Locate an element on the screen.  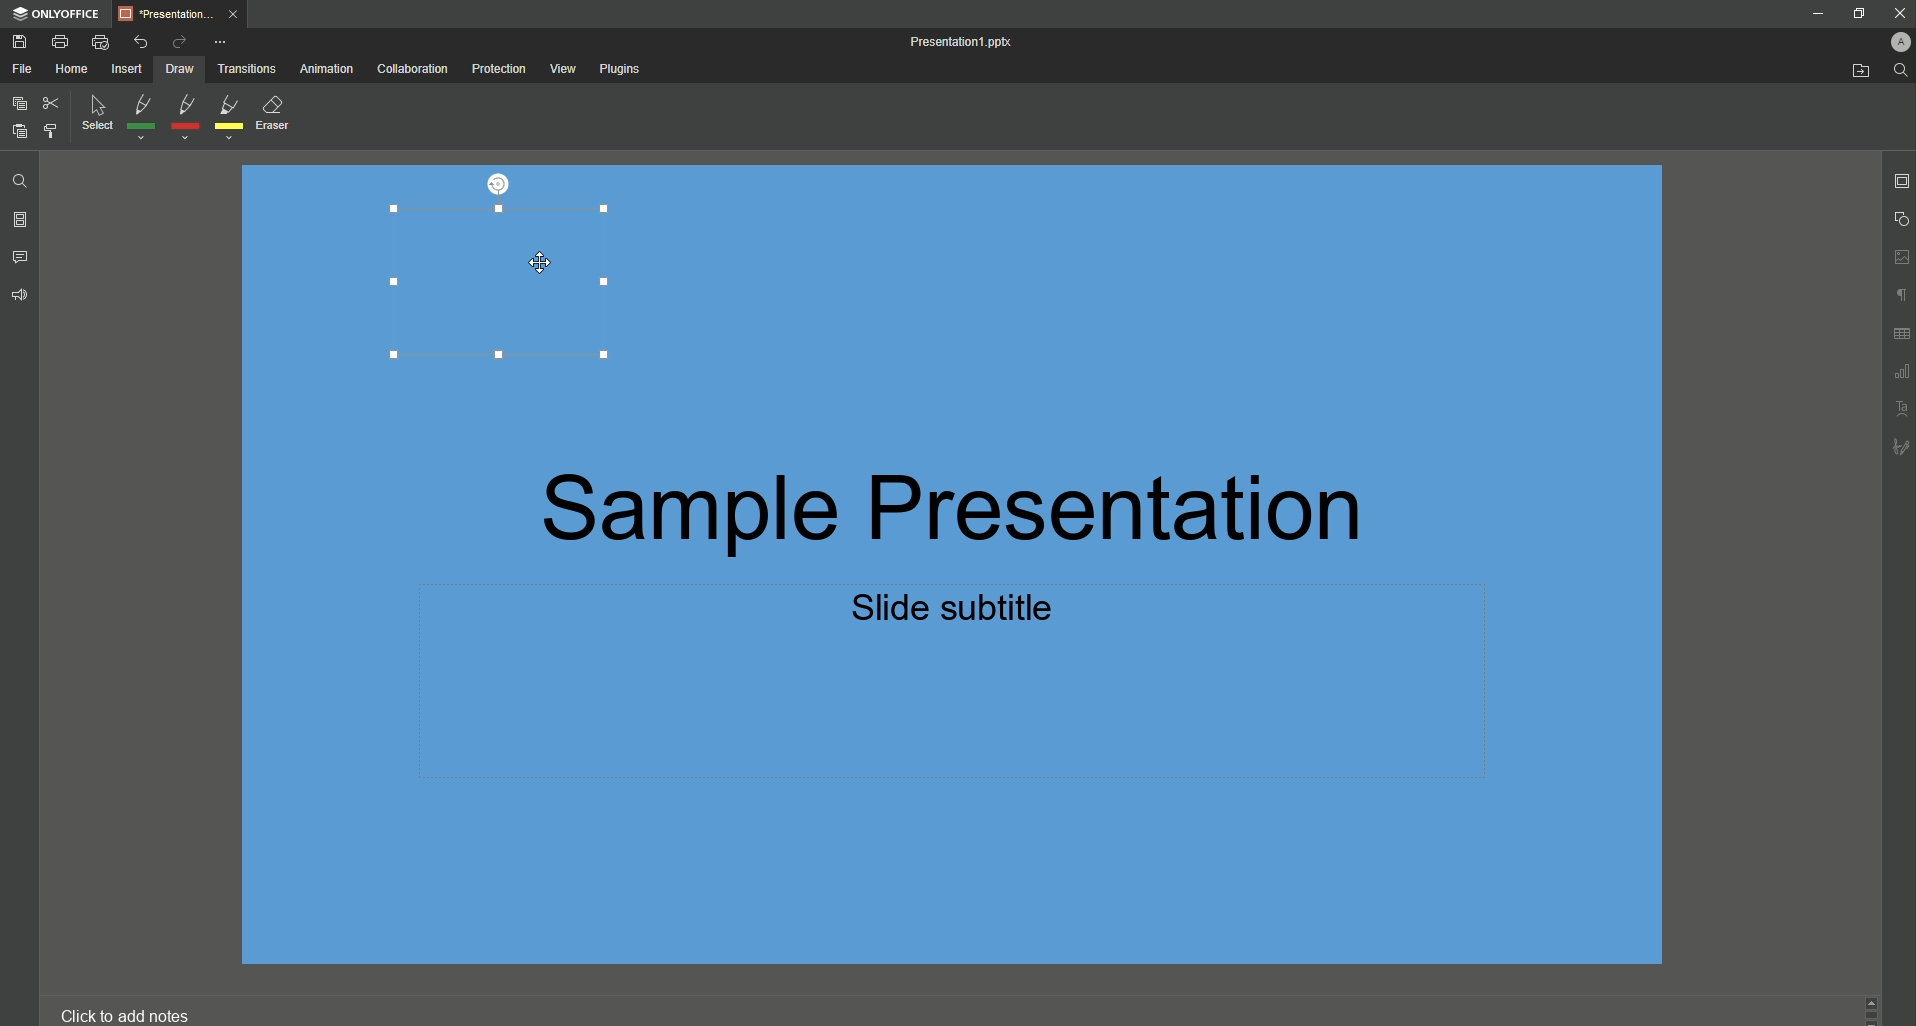
Protection is located at coordinates (495, 70).